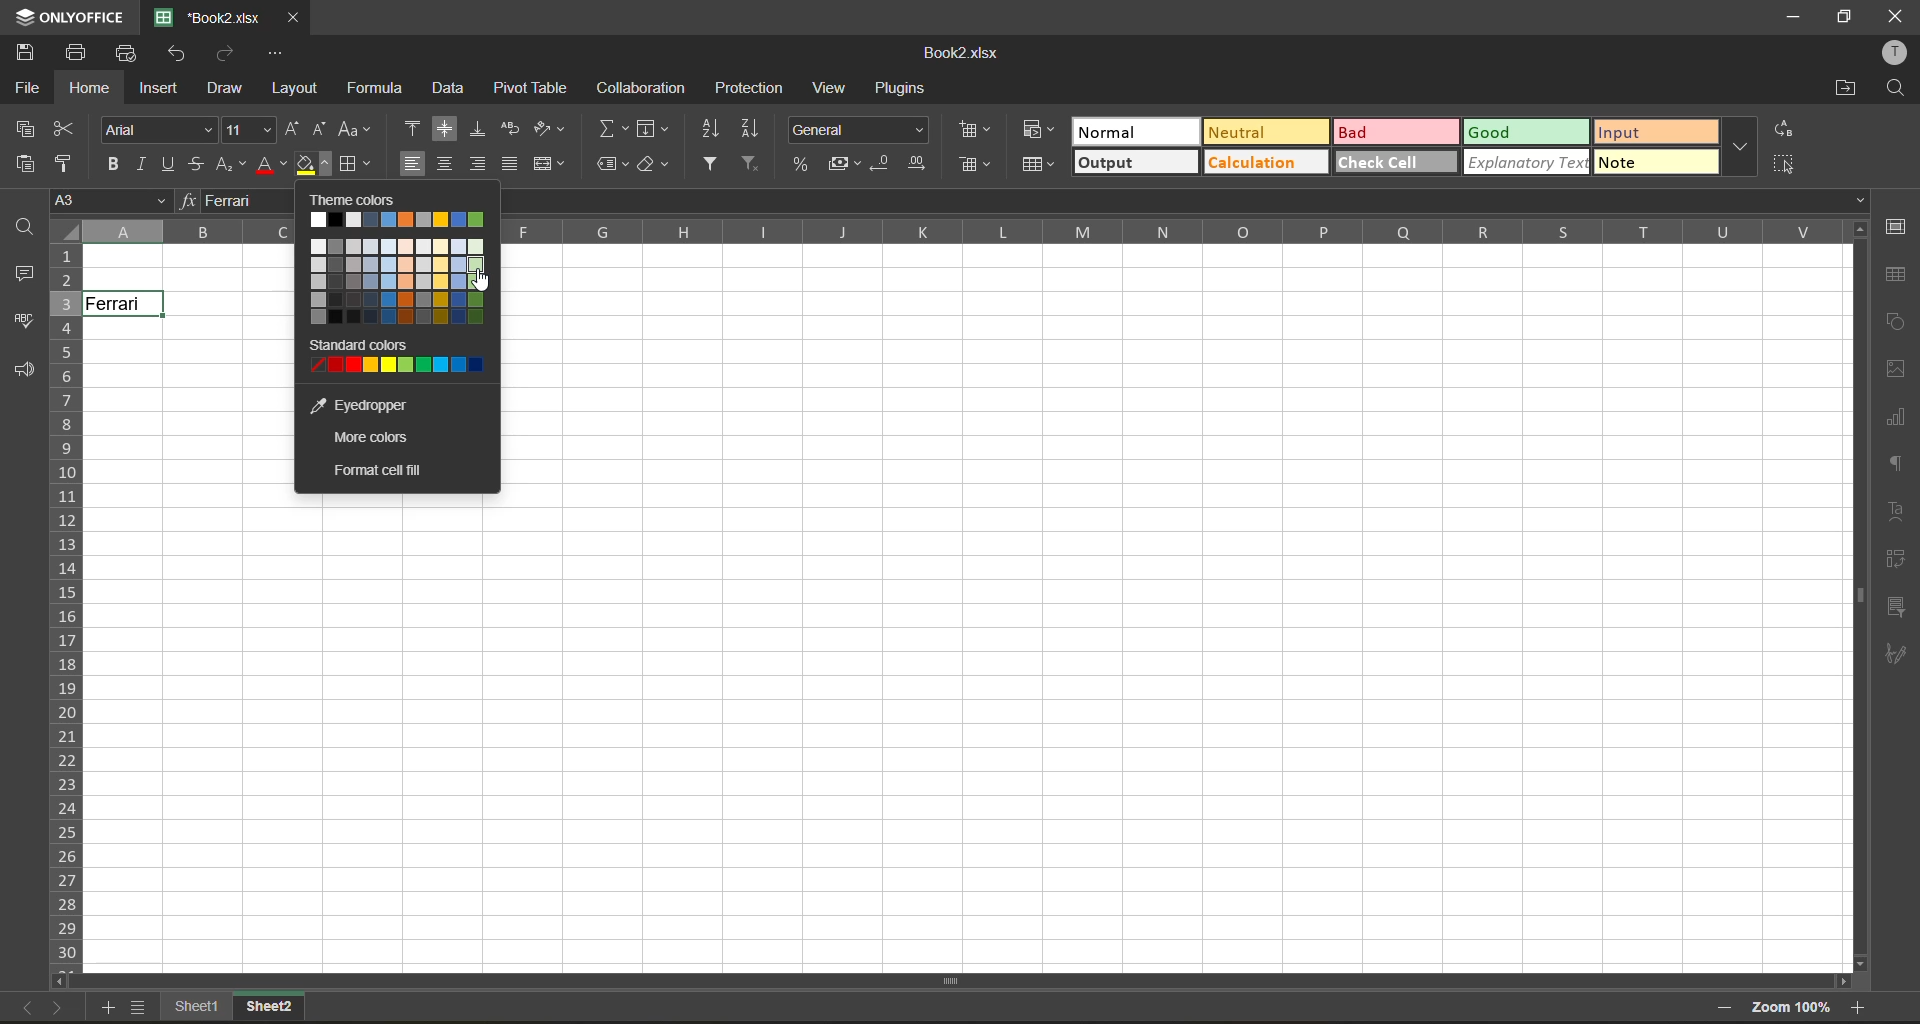 The image size is (1920, 1024). I want to click on app name, so click(67, 15).